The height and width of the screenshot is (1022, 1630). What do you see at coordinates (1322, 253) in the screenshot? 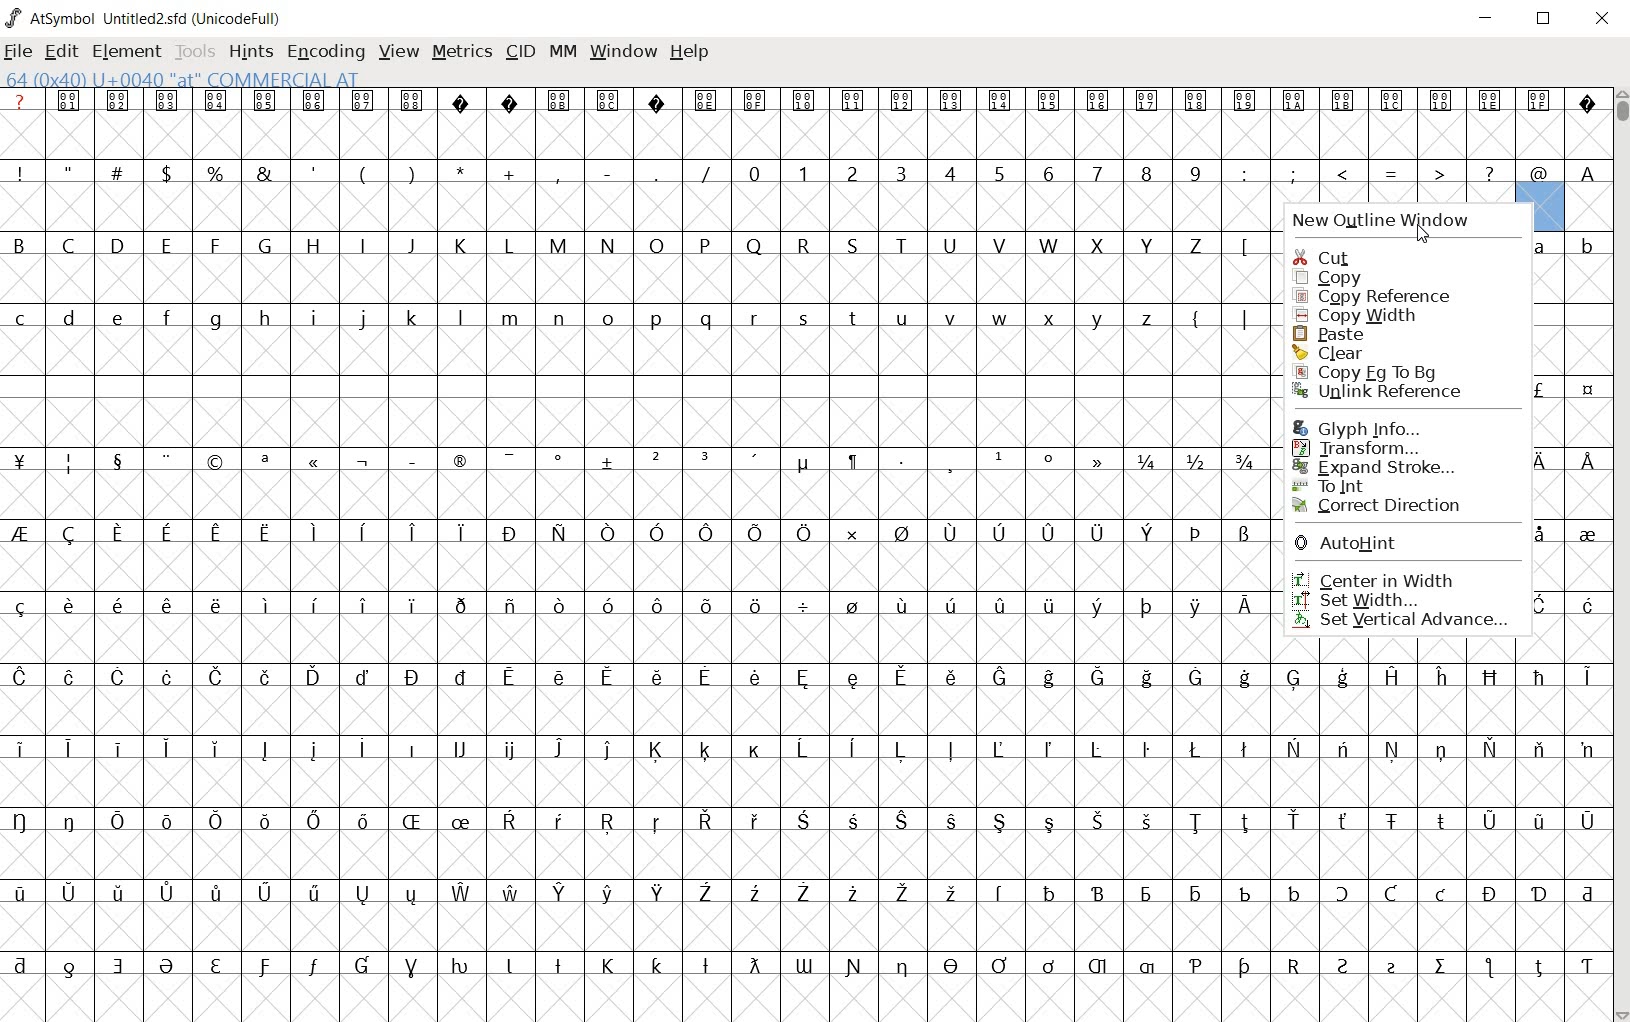
I see `CUT` at bounding box center [1322, 253].